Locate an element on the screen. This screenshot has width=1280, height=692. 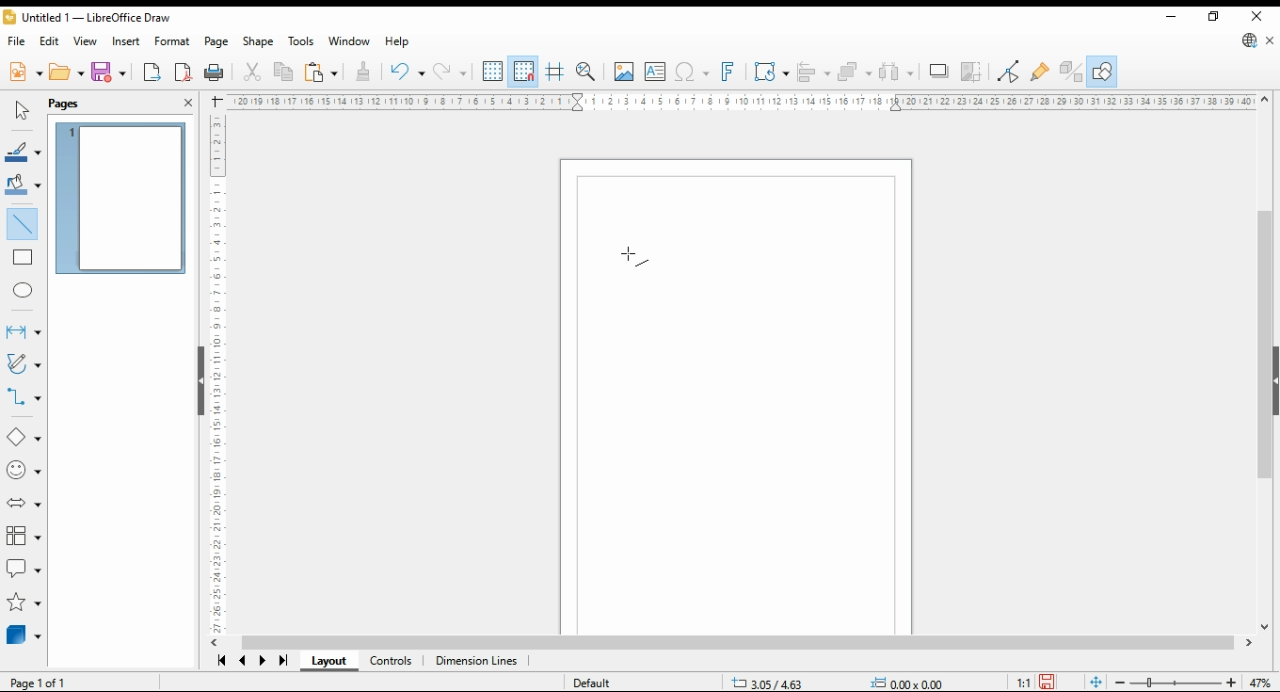
page is located at coordinates (216, 42).